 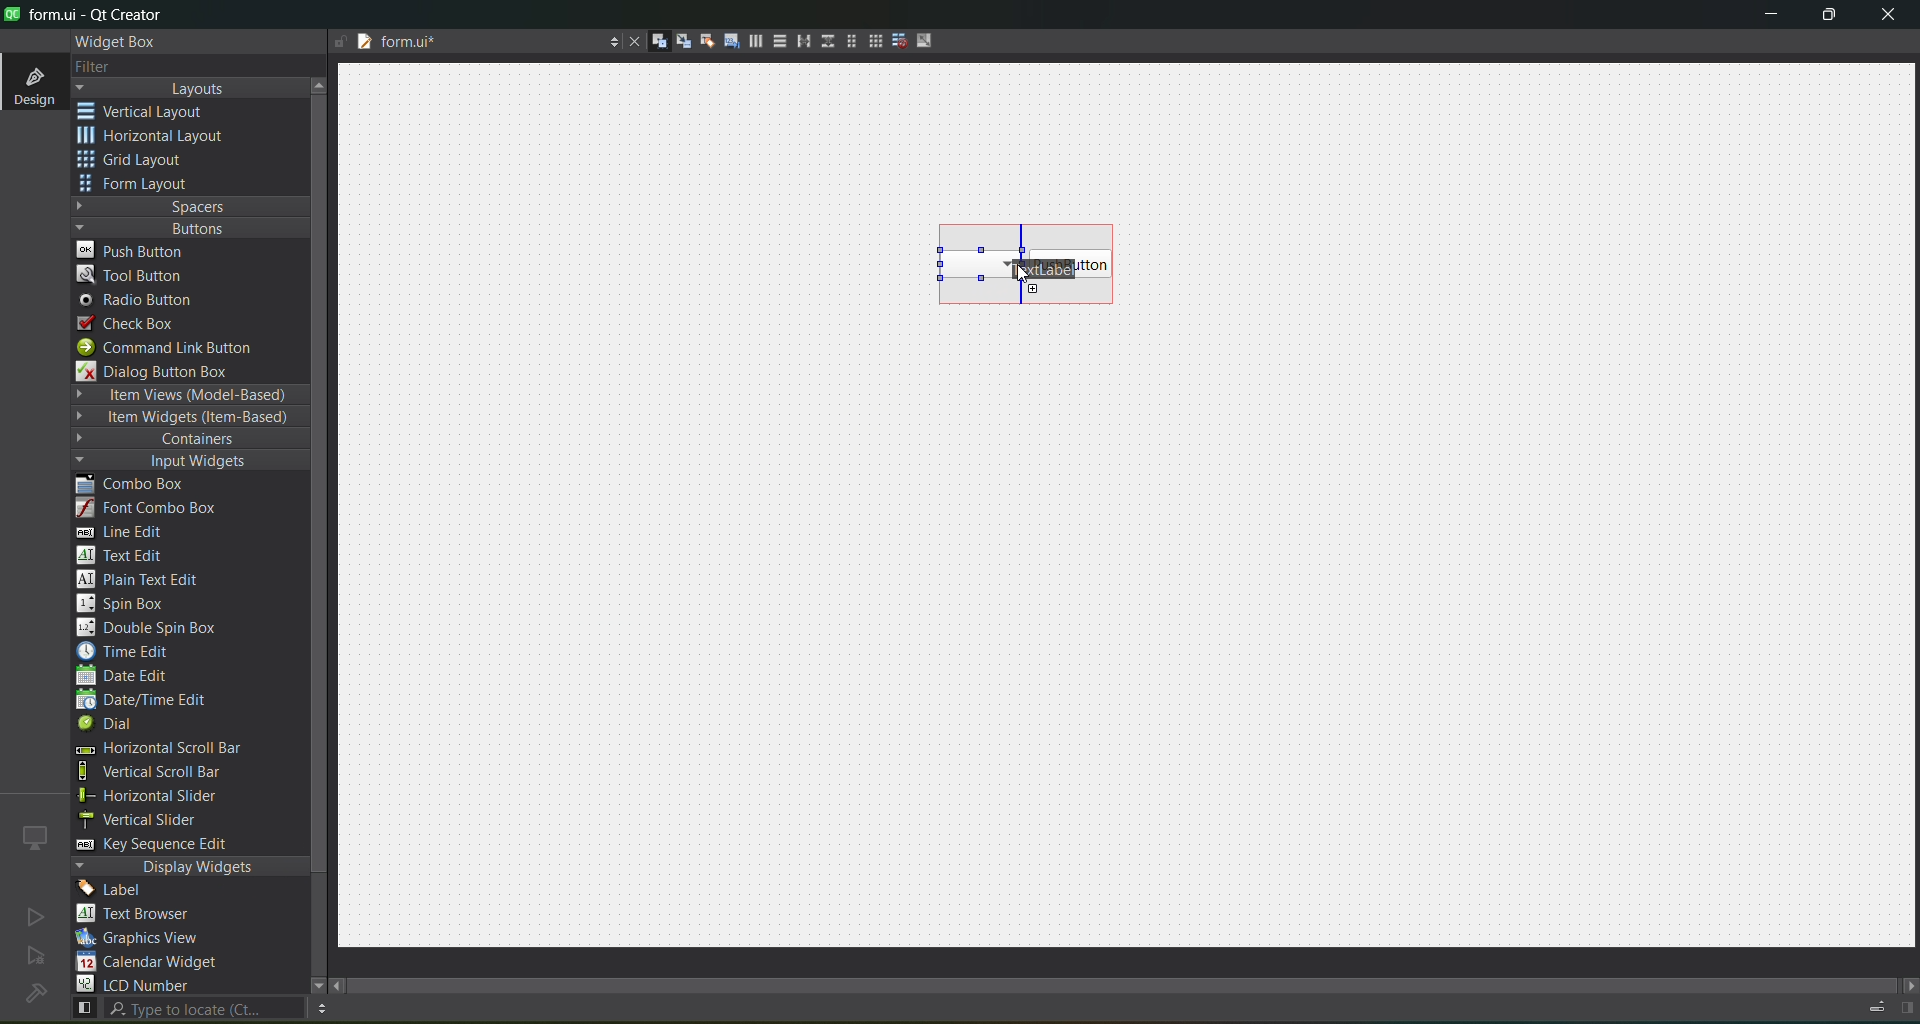 I want to click on layout in a form, so click(x=845, y=41).